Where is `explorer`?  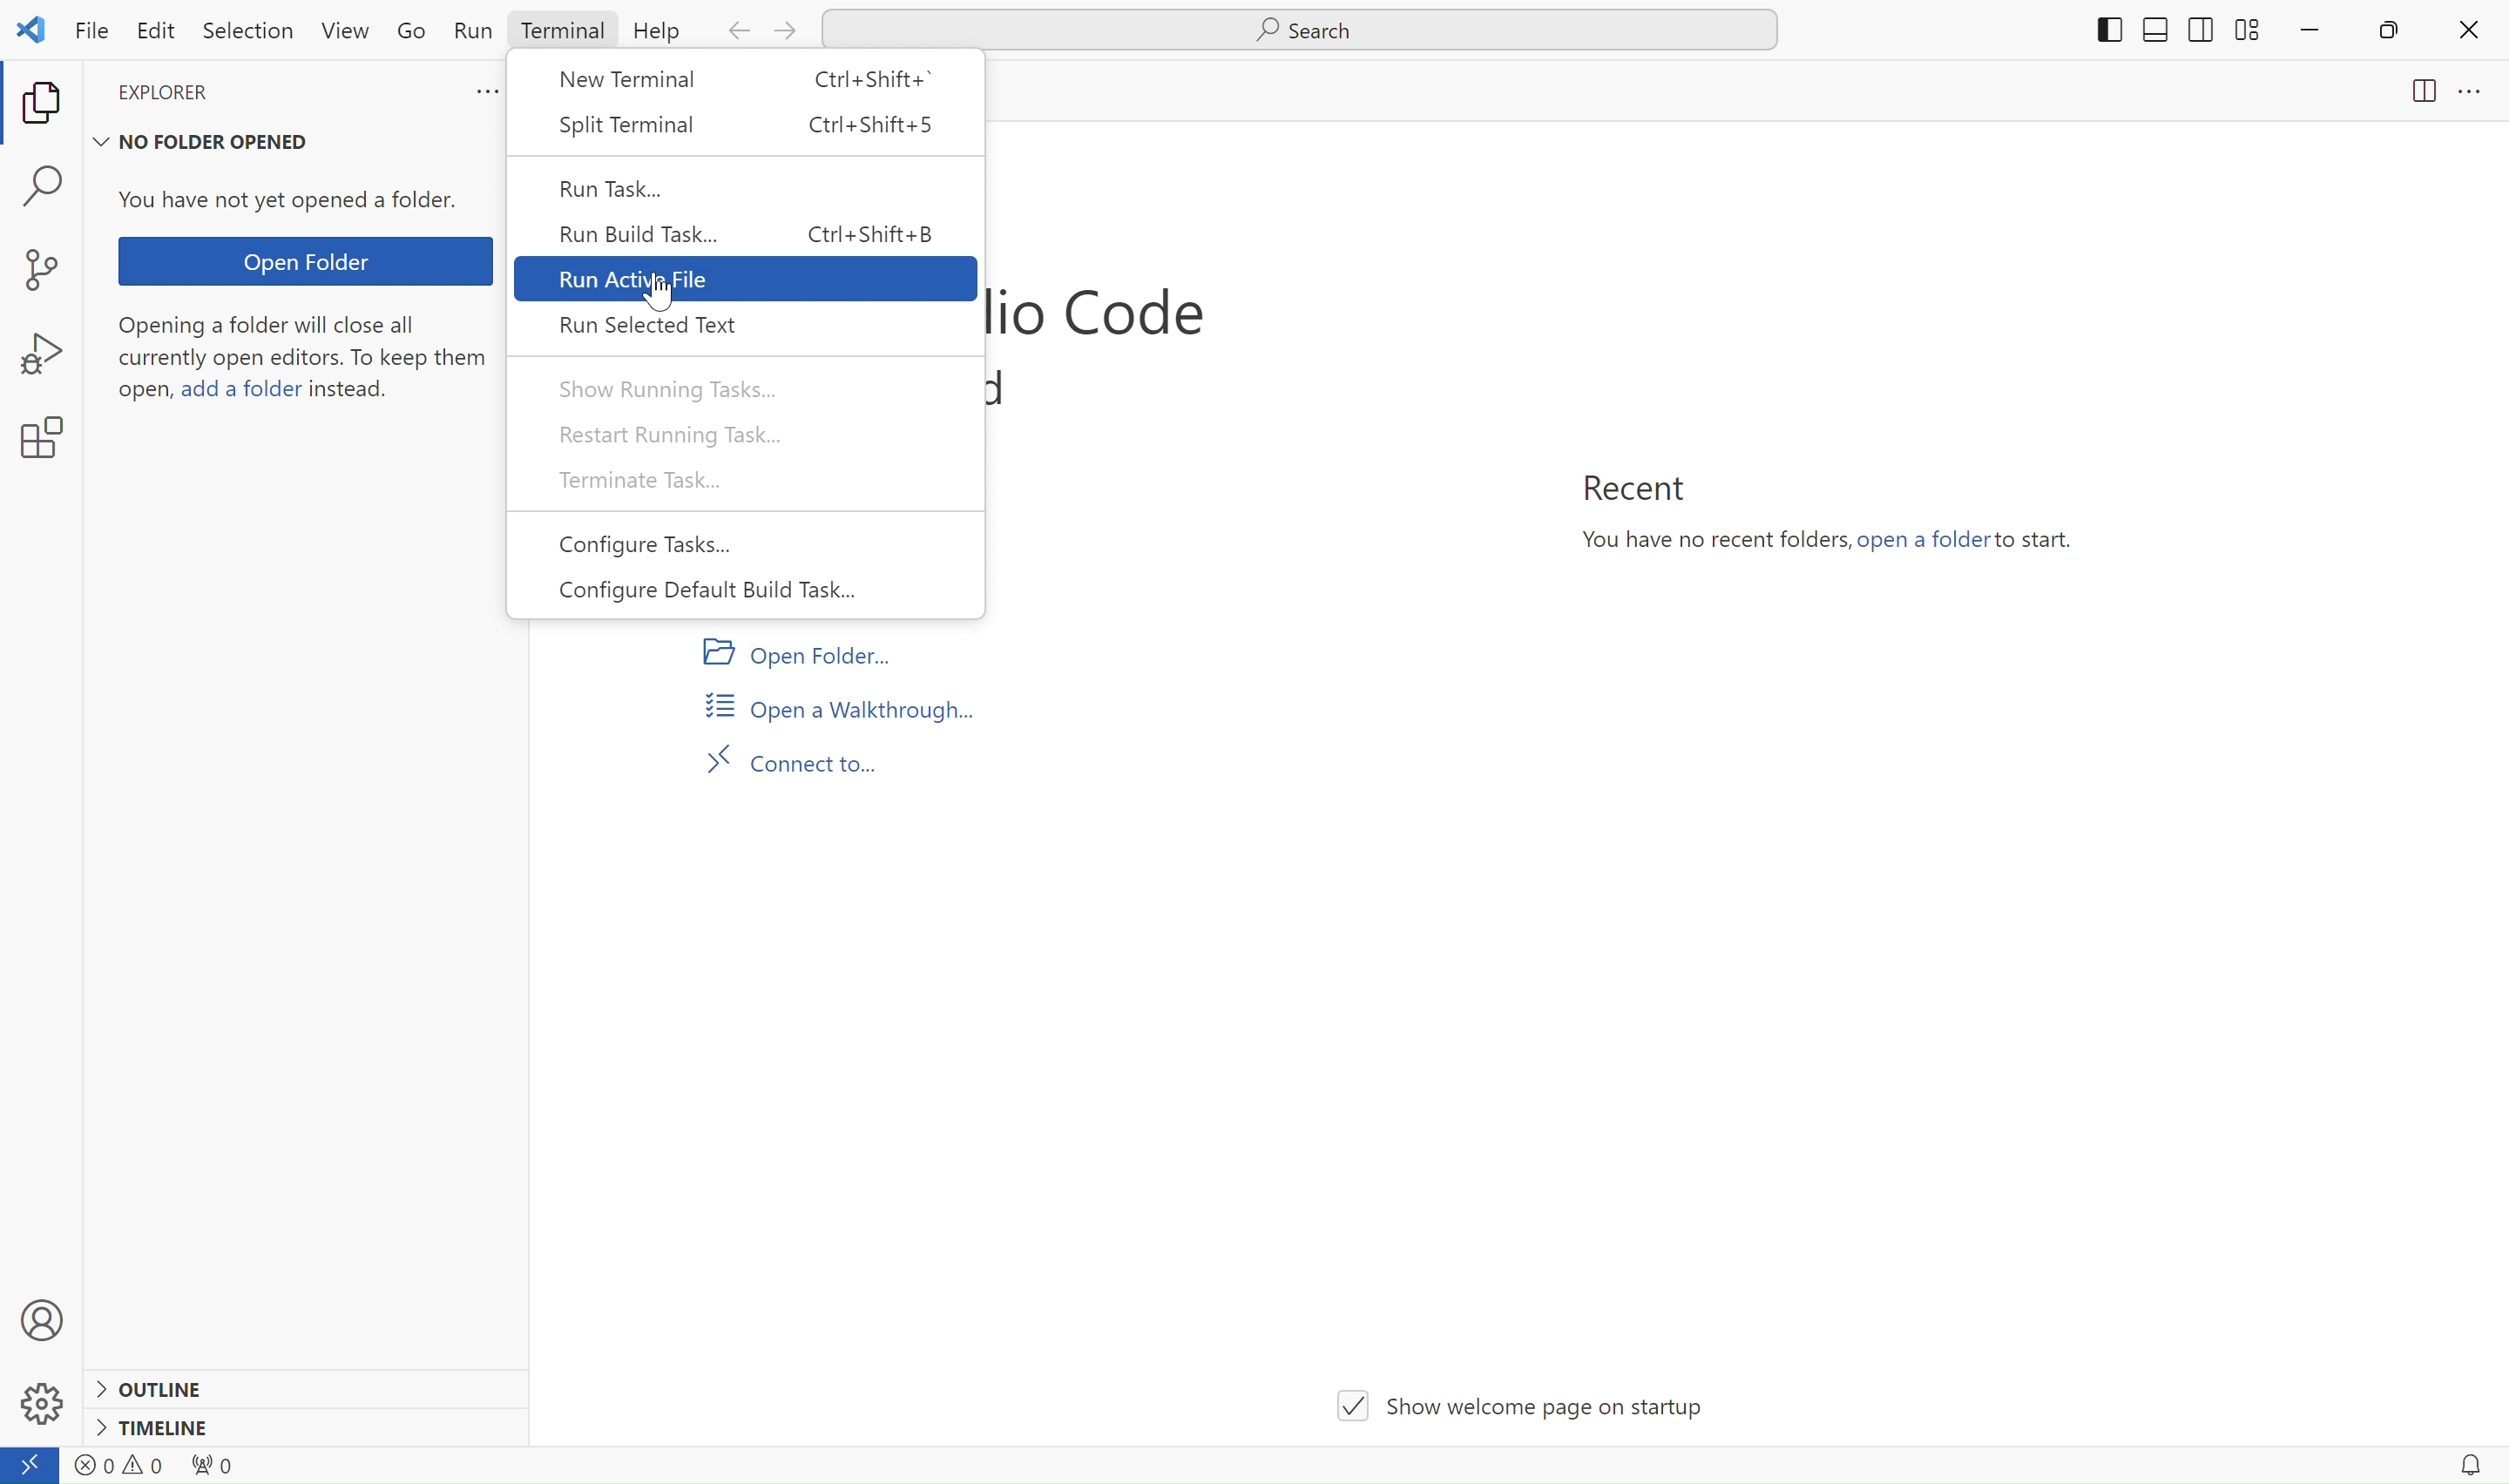 explorer is located at coordinates (205, 94).